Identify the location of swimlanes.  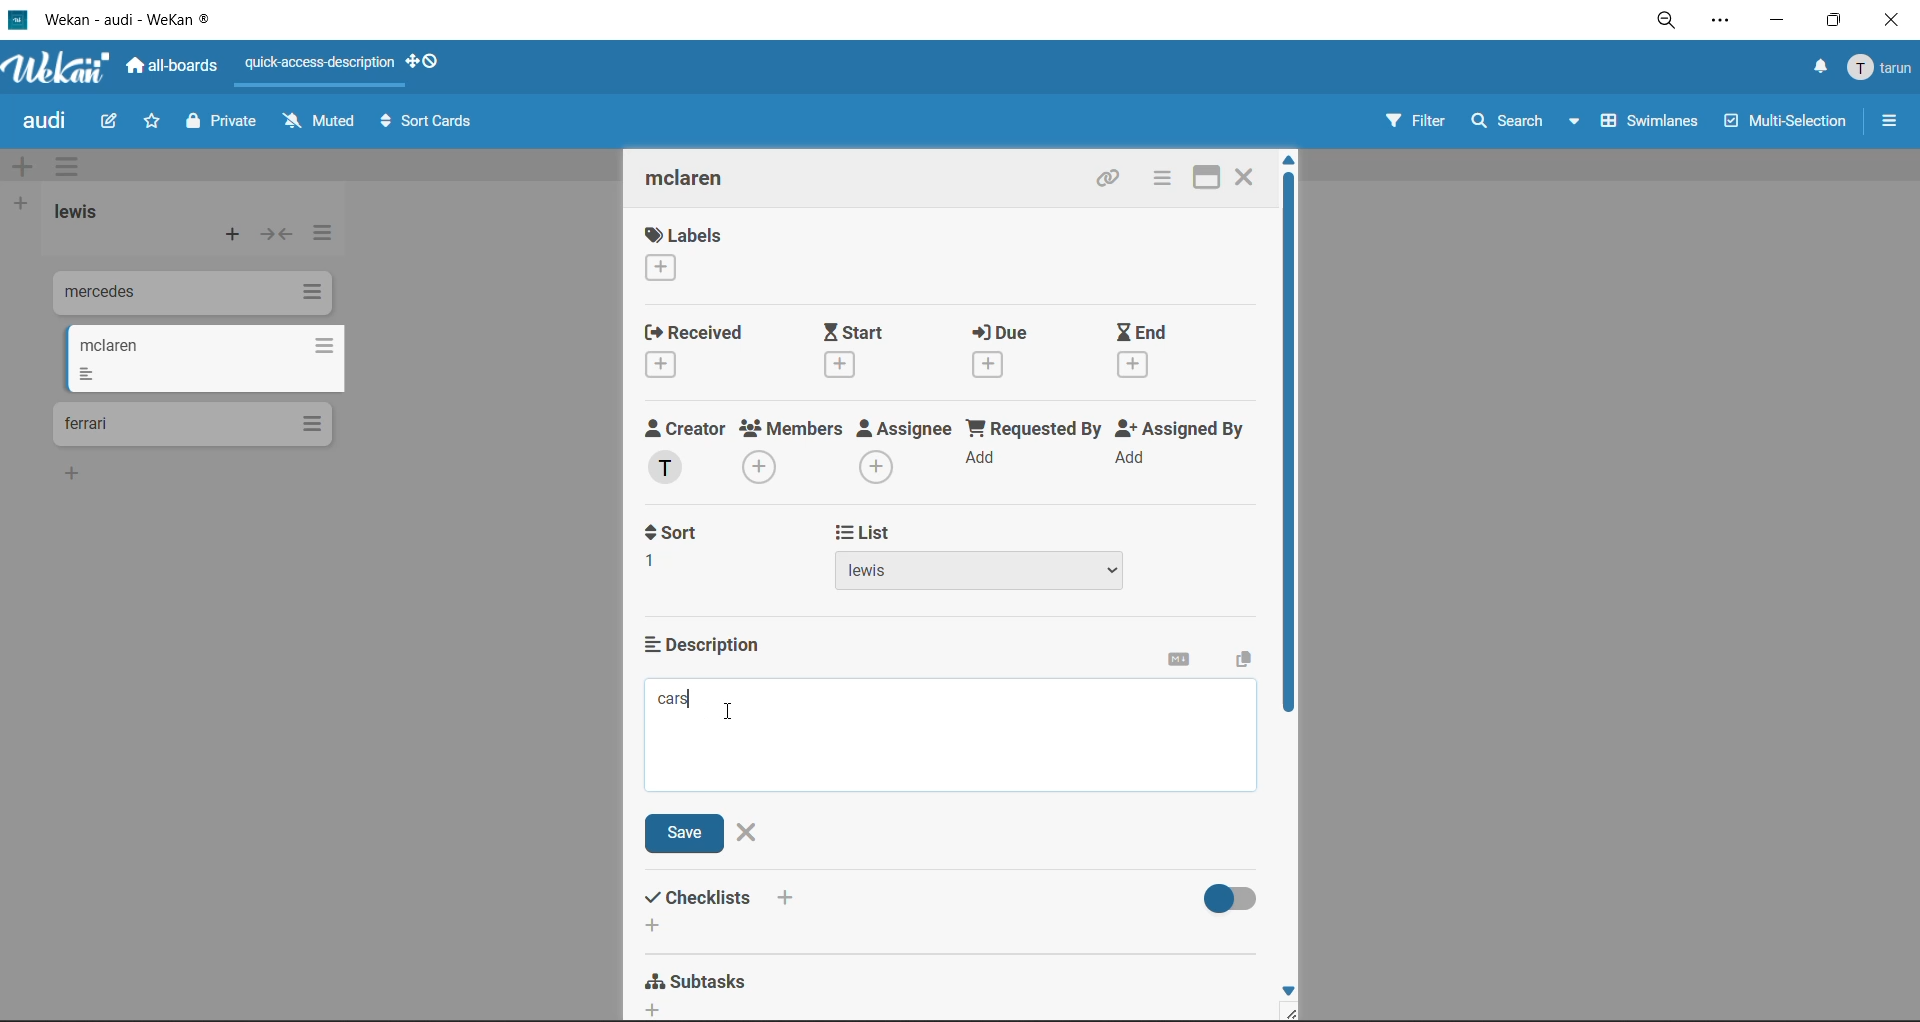
(1643, 126).